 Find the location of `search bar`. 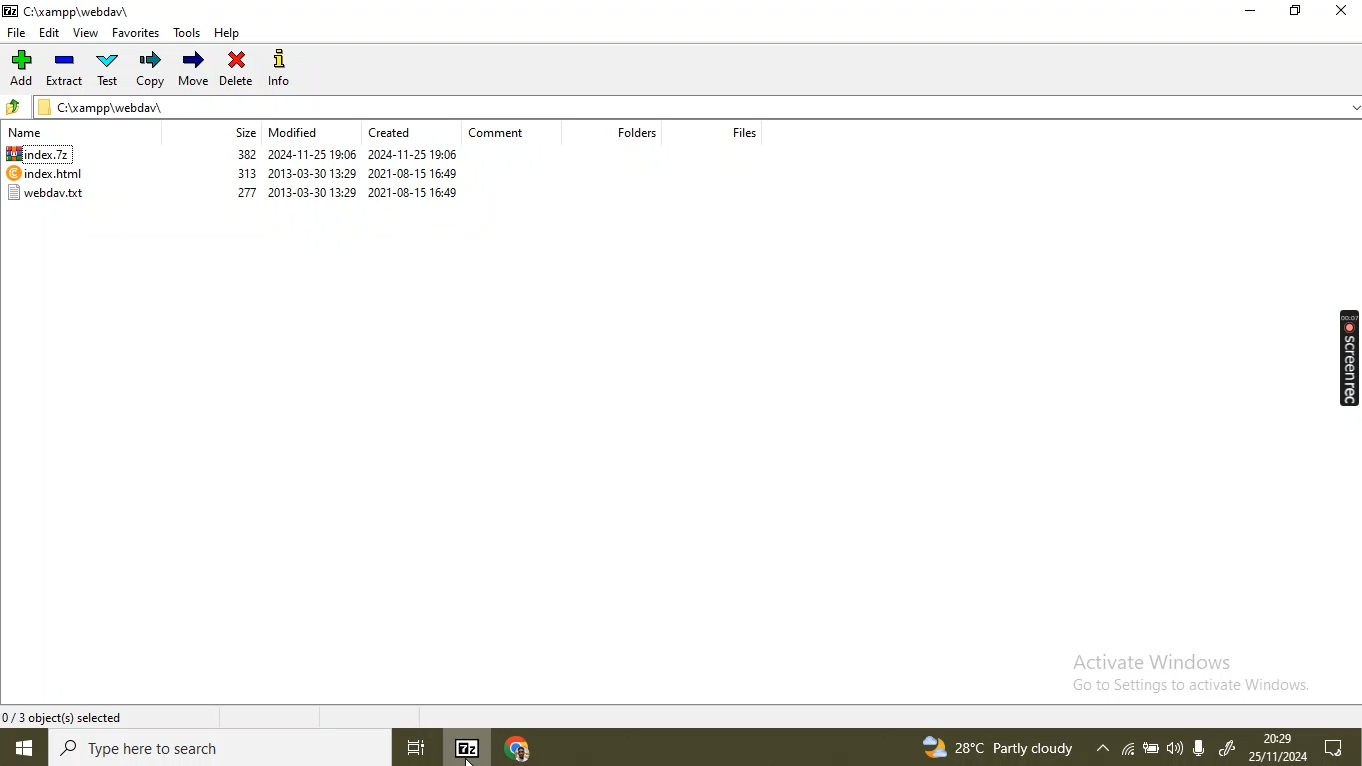

search bar is located at coordinates (222, 747).